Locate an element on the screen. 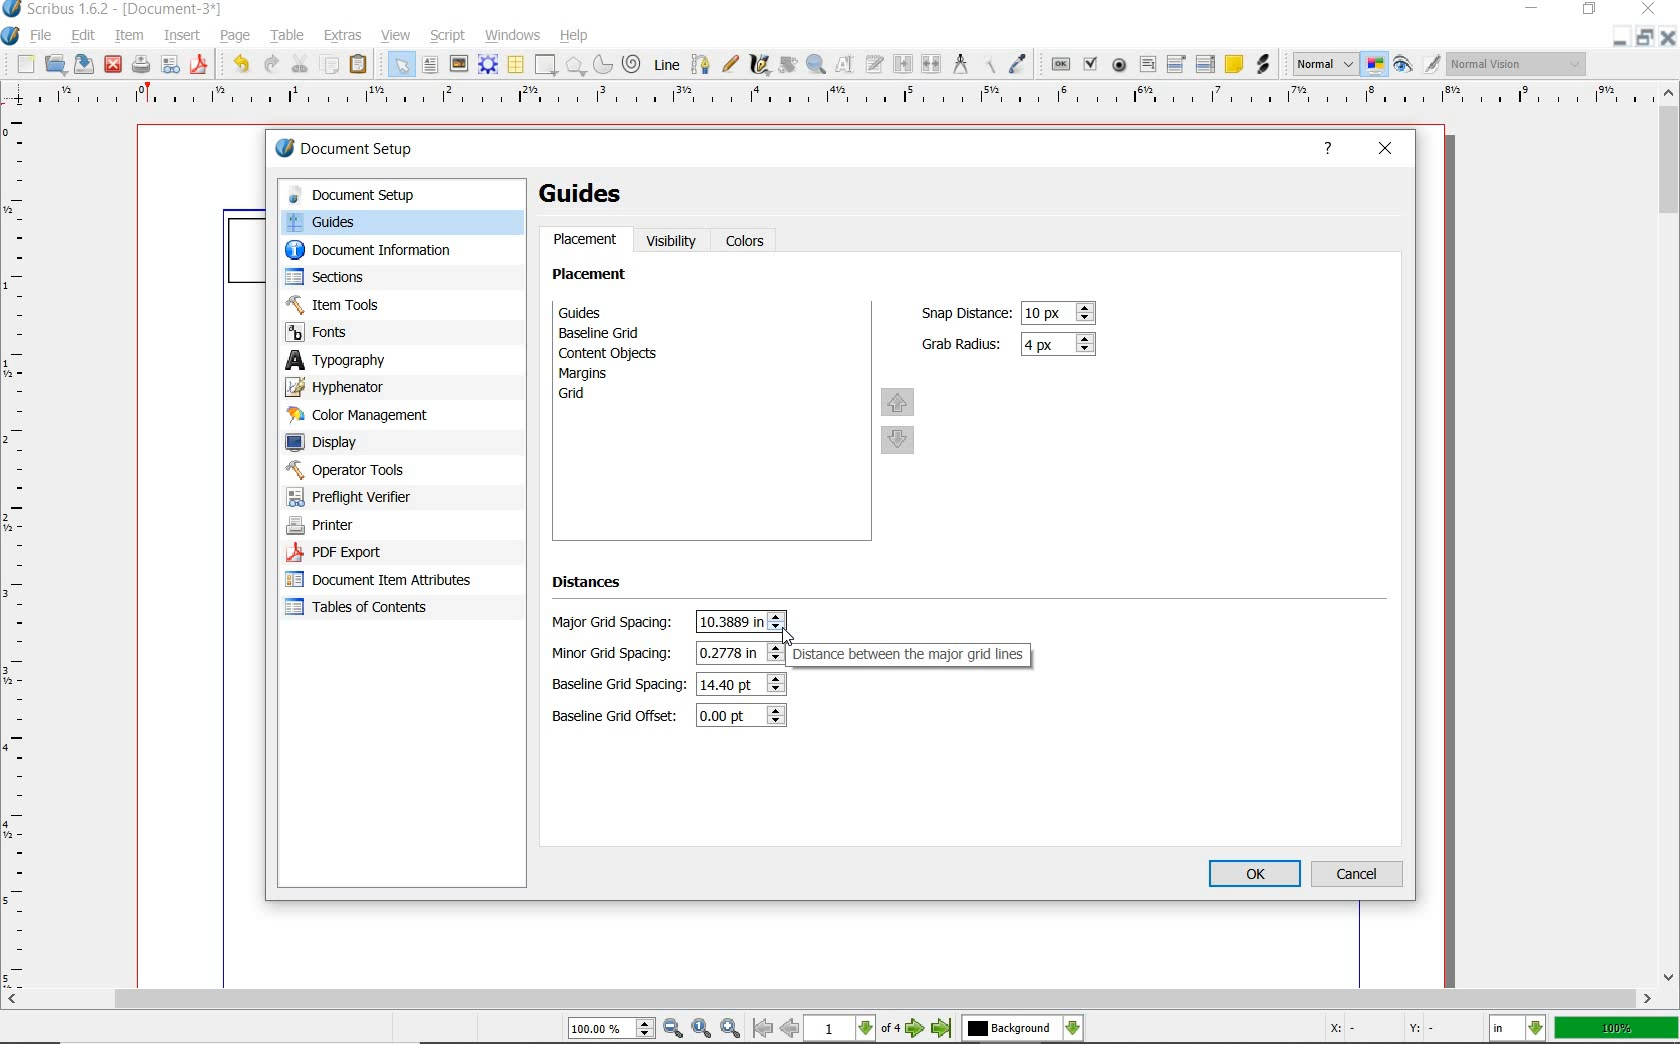 Image resolution: width=1680 pixels, height=1044 pixels. Grab Radius: is located at coordinates (963, 342).